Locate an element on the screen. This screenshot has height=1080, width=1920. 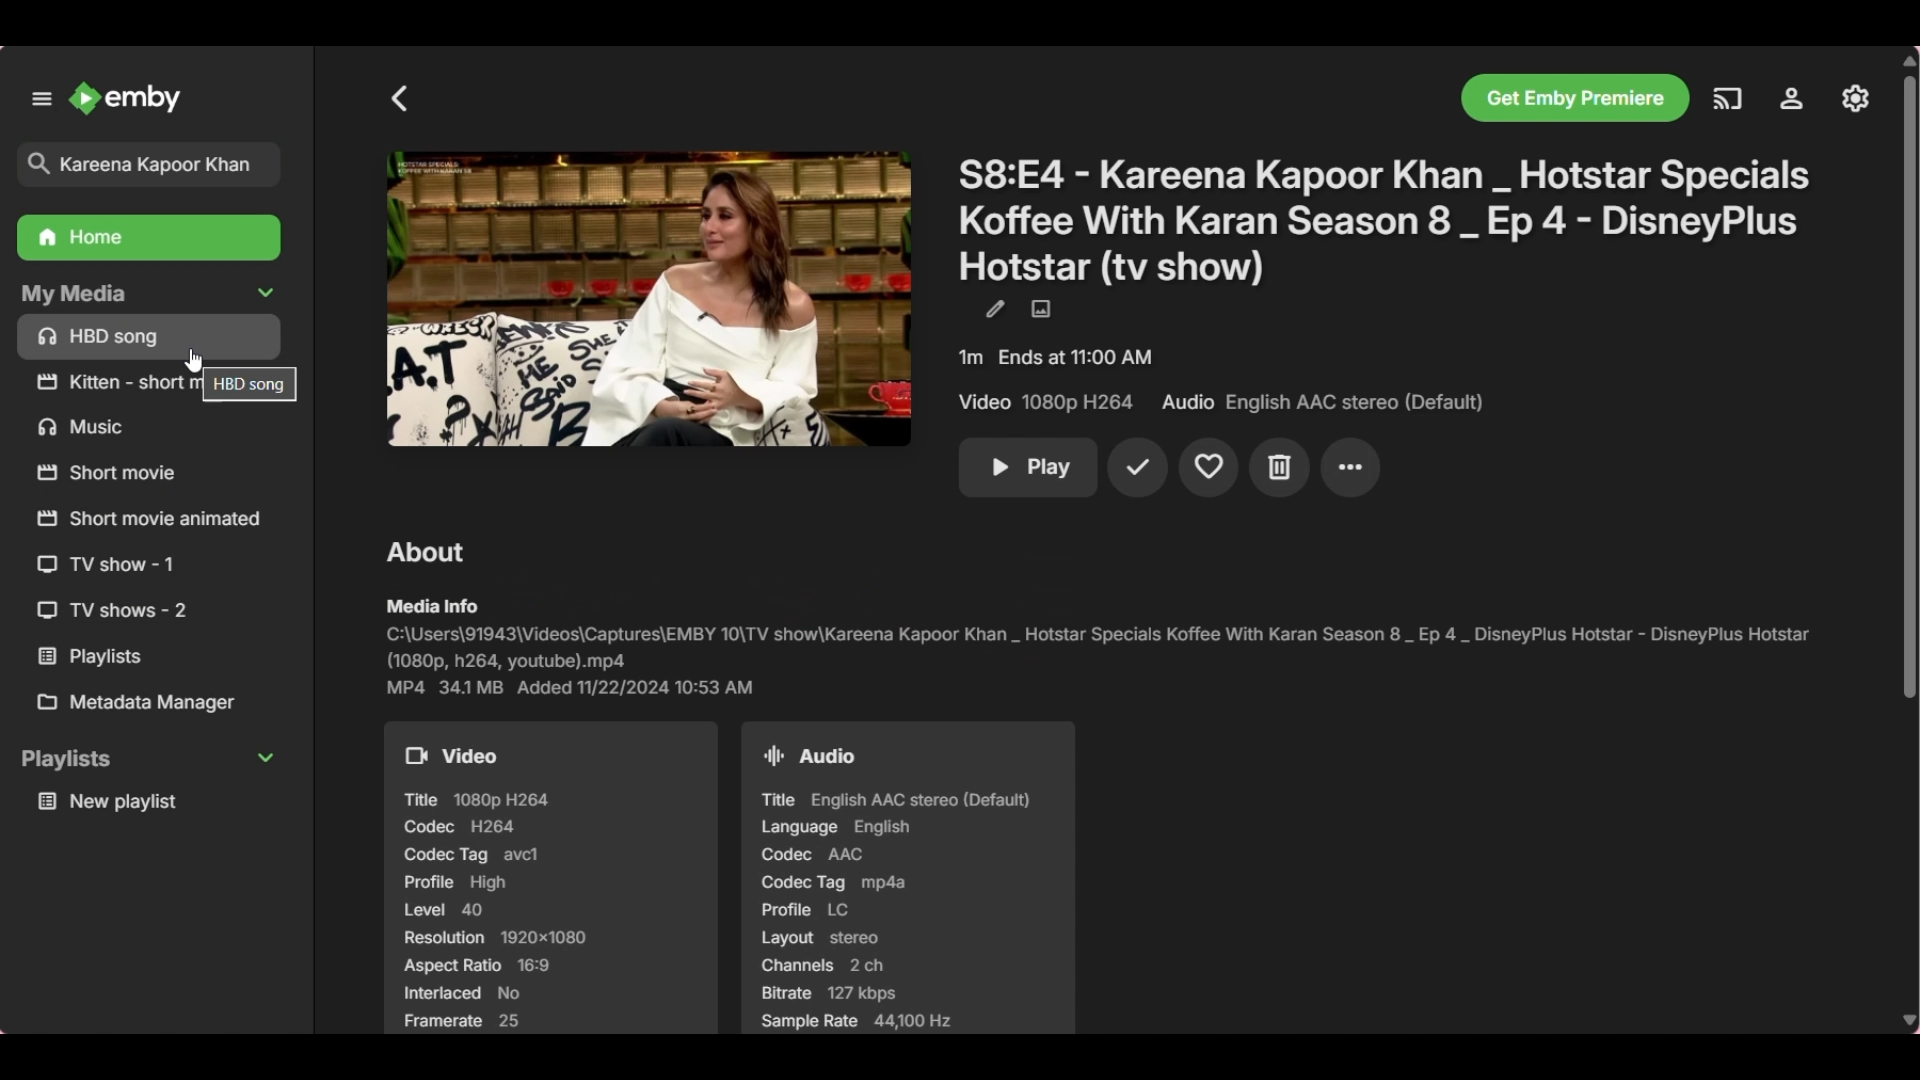
Media under playlists is located at coordinates (154, 803).